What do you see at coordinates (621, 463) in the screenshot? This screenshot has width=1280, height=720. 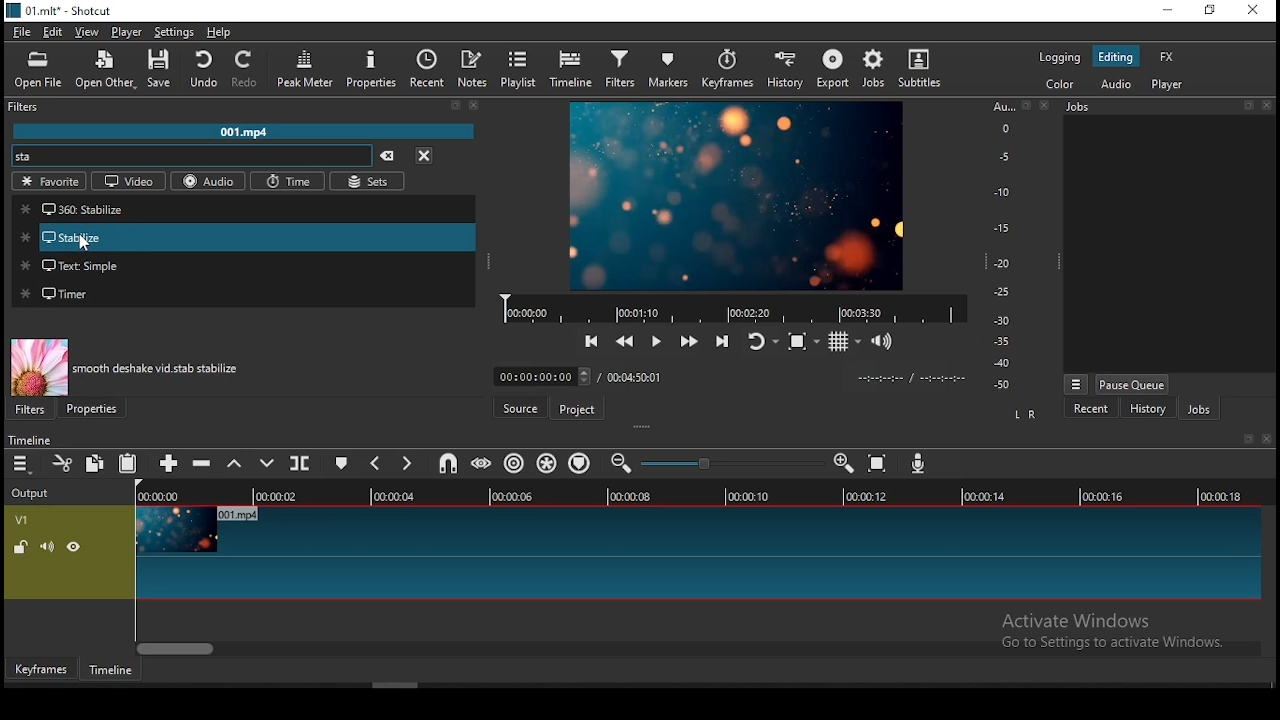 I see `zoom out` at bounding box center [621, 463].